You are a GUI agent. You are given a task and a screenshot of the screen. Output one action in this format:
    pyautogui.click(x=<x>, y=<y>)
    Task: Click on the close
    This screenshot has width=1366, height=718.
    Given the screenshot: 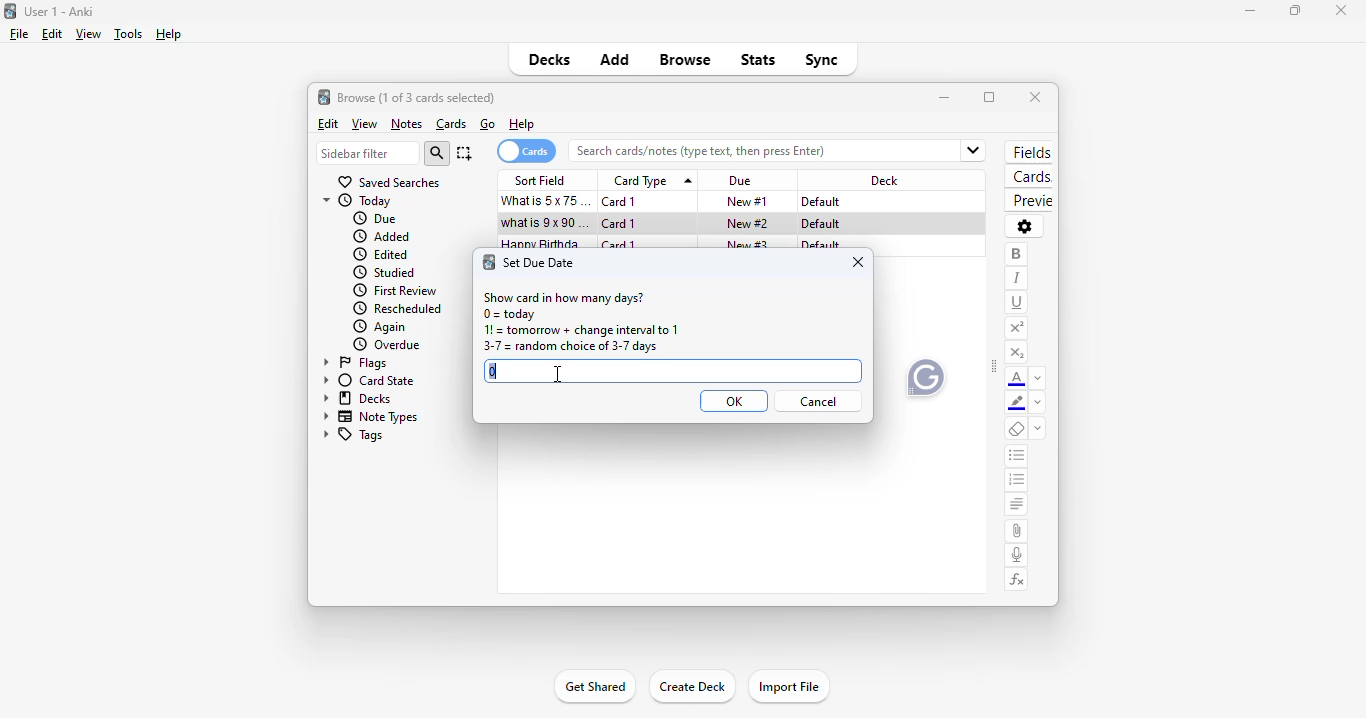 What is the action you would take?
    pyautogui.click(x=1035, y=97)
    